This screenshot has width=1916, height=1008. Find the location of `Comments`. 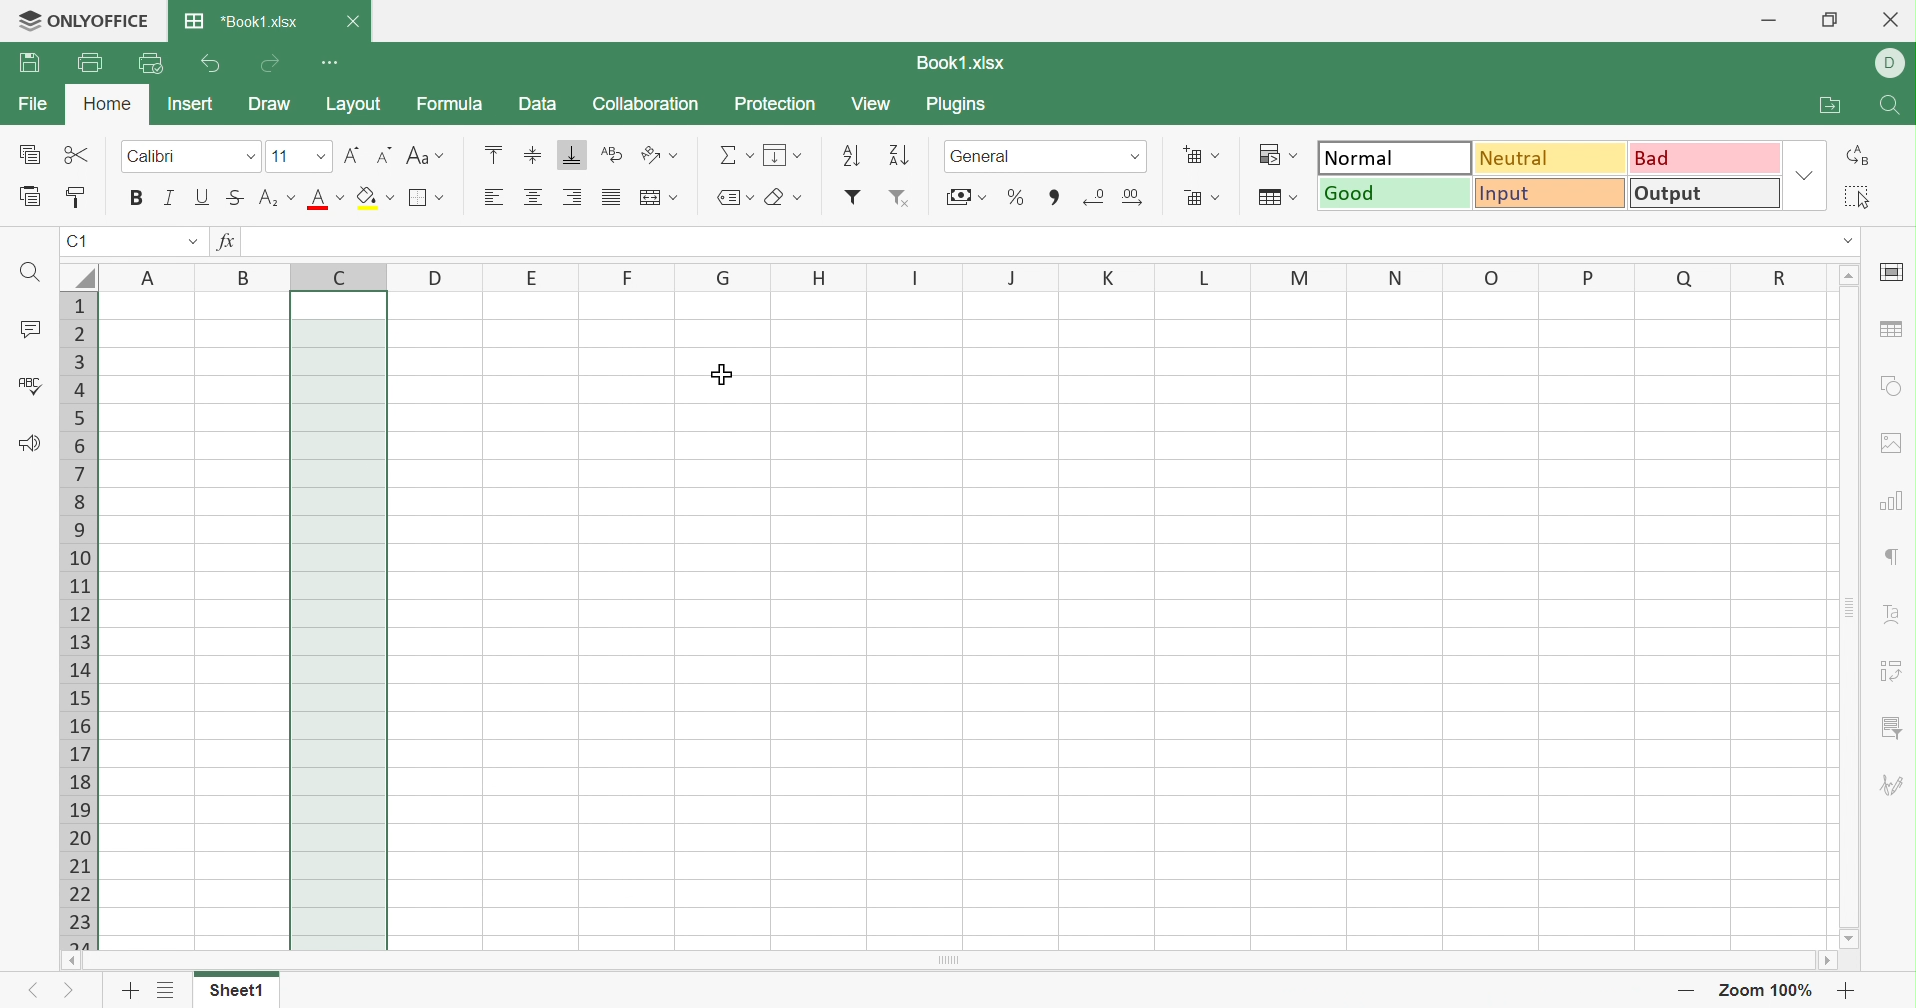

Comments is located at coordinates (30, 330).